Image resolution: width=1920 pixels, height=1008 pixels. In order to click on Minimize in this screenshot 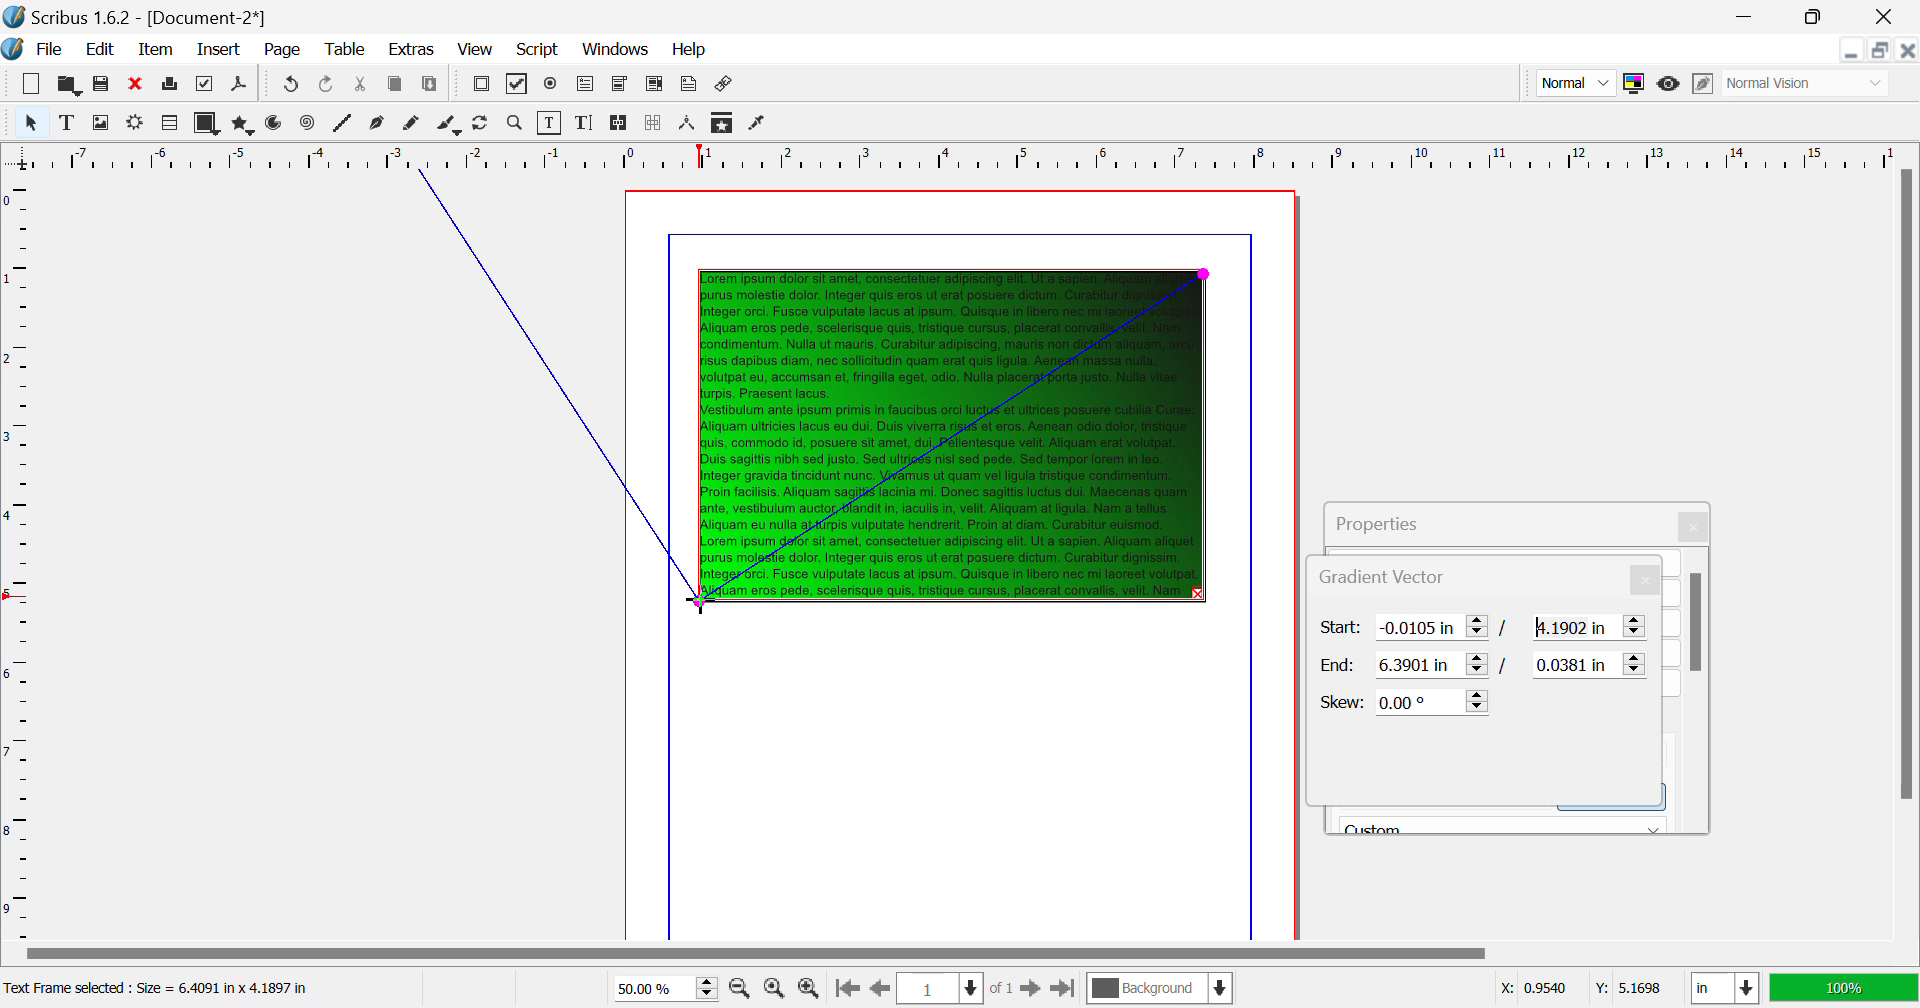, I will do `click(1882, 50)`.